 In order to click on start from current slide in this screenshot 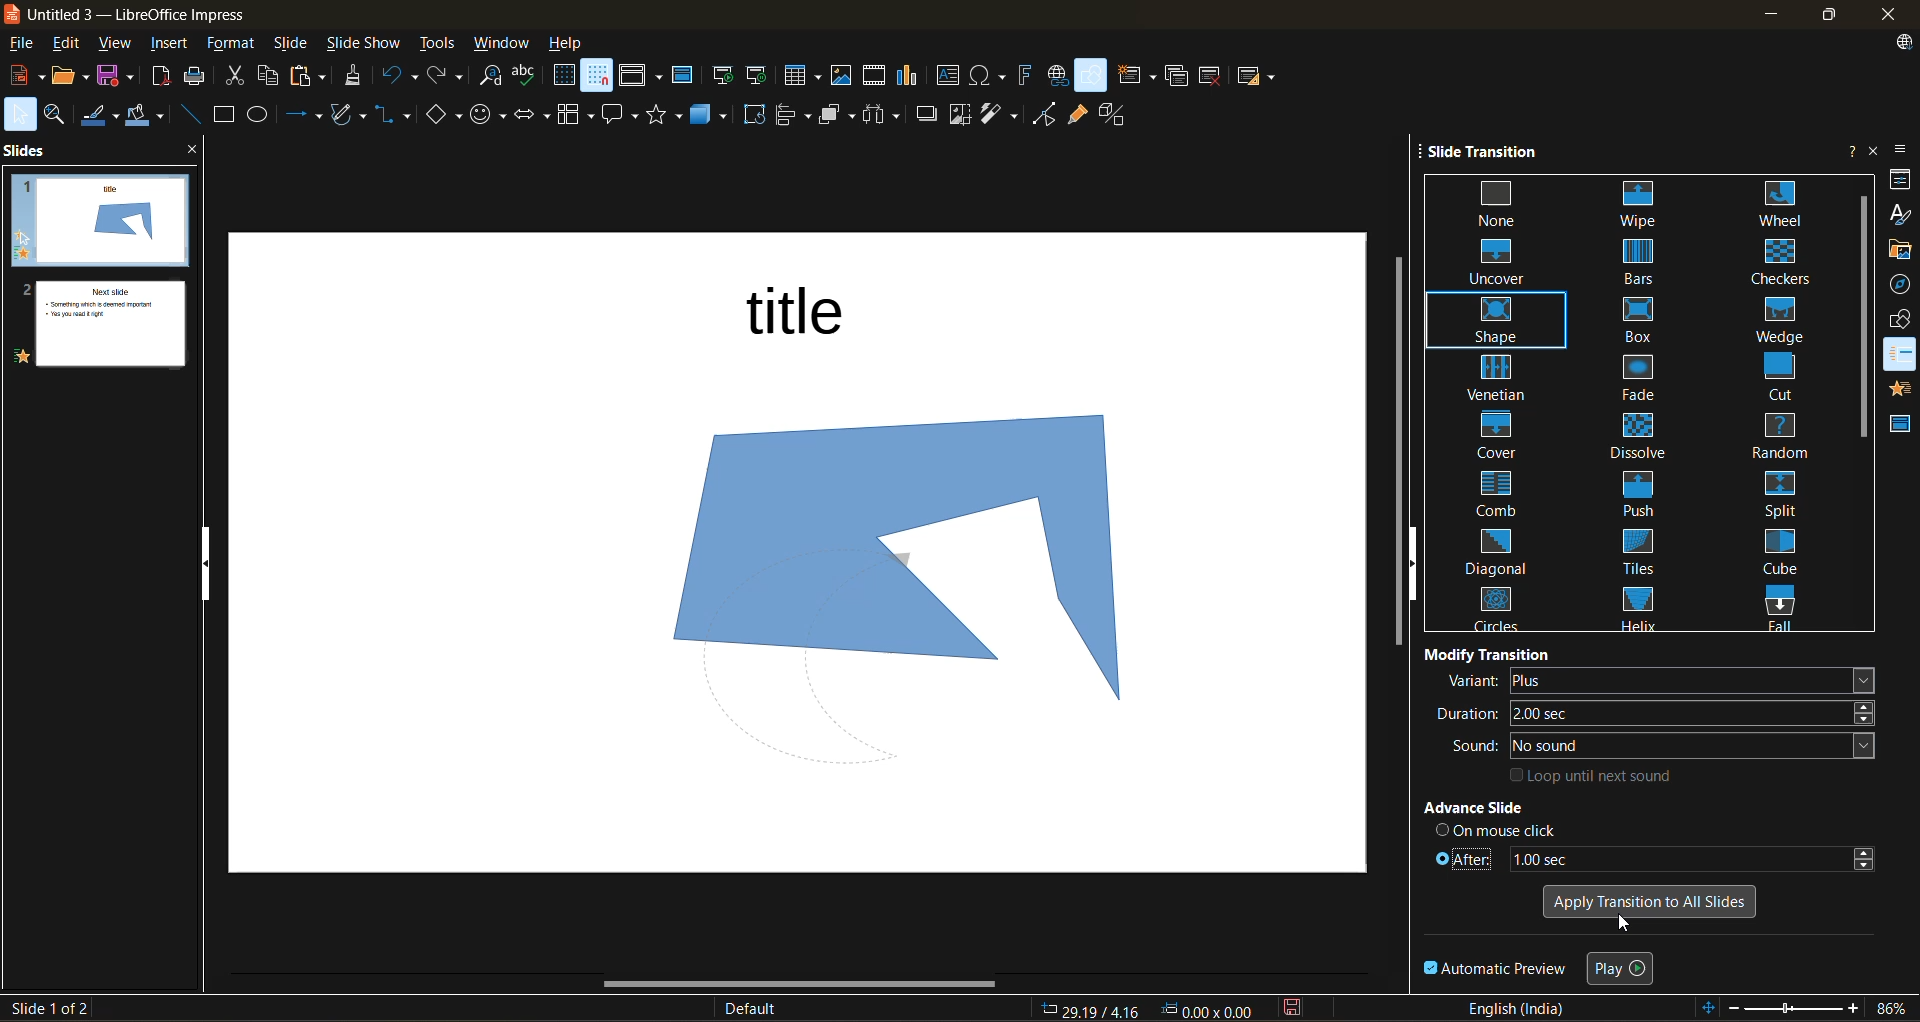, I will do `click(760, 75)`.